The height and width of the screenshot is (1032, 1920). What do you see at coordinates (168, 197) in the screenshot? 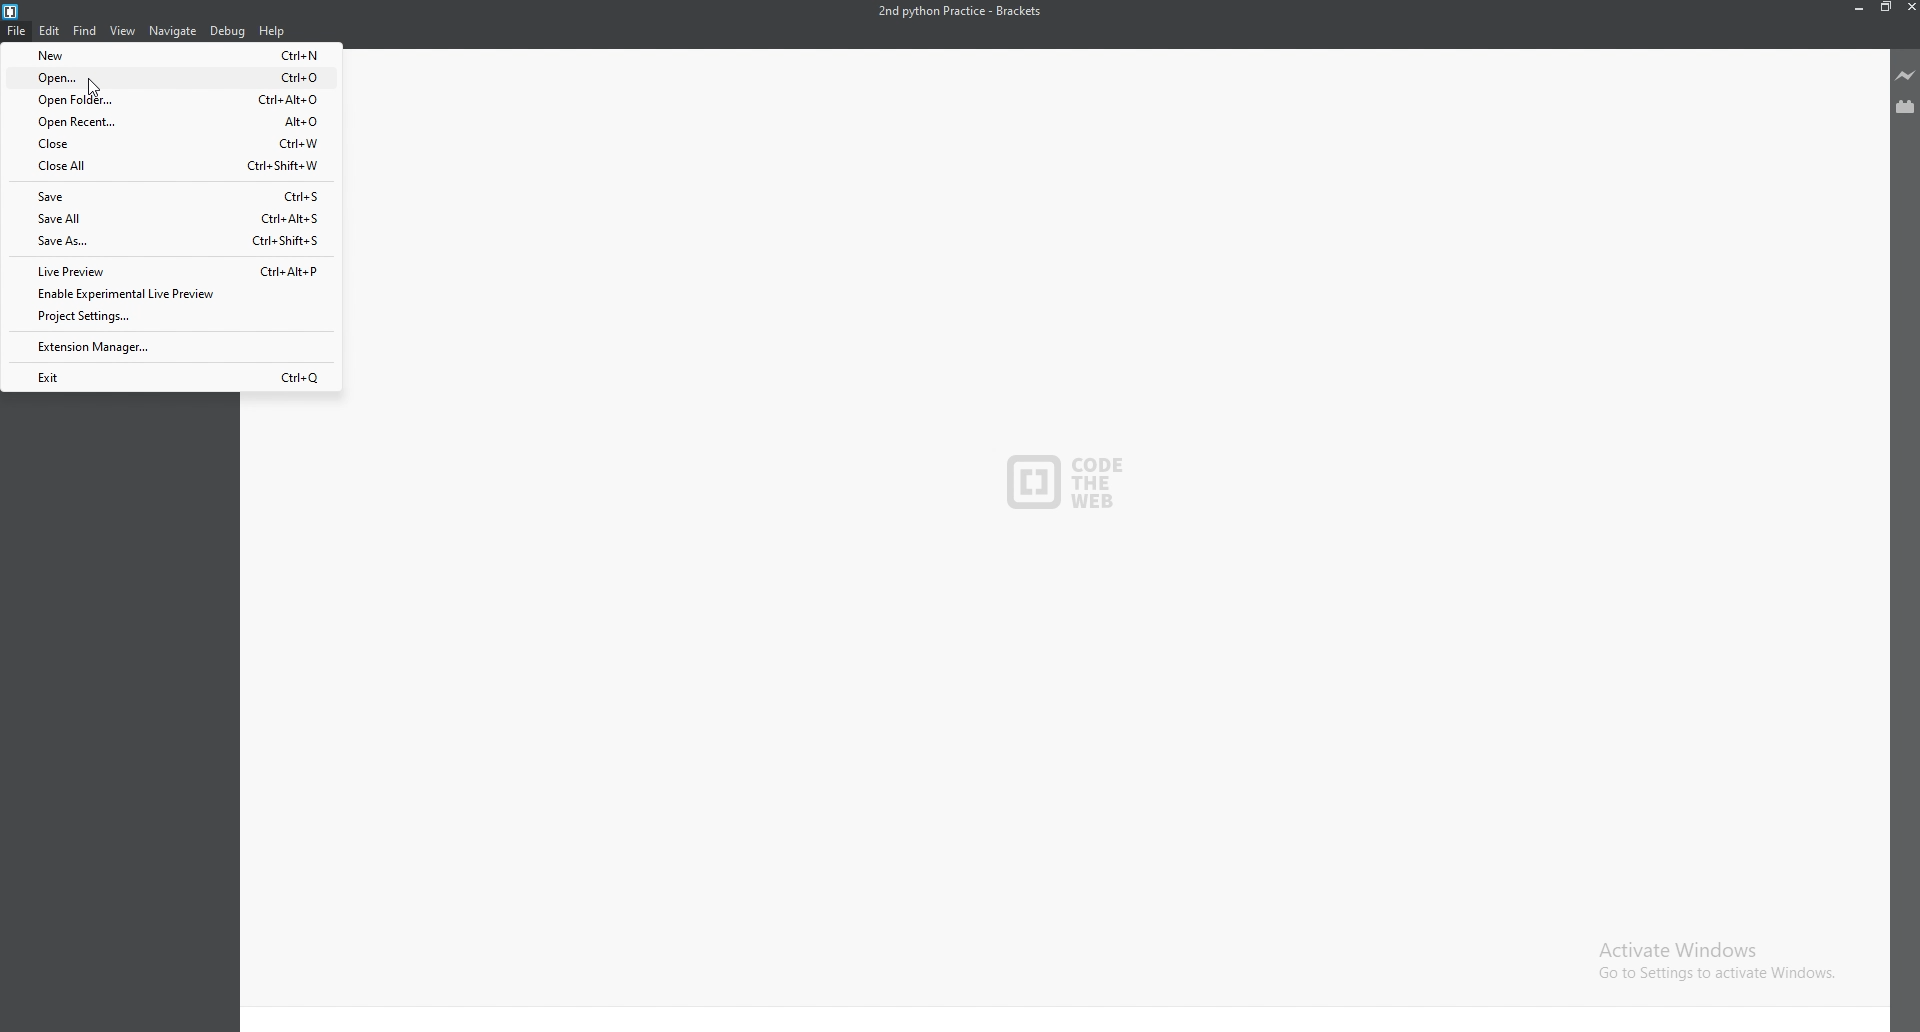
I see `save` at bounding box center [168, 197].